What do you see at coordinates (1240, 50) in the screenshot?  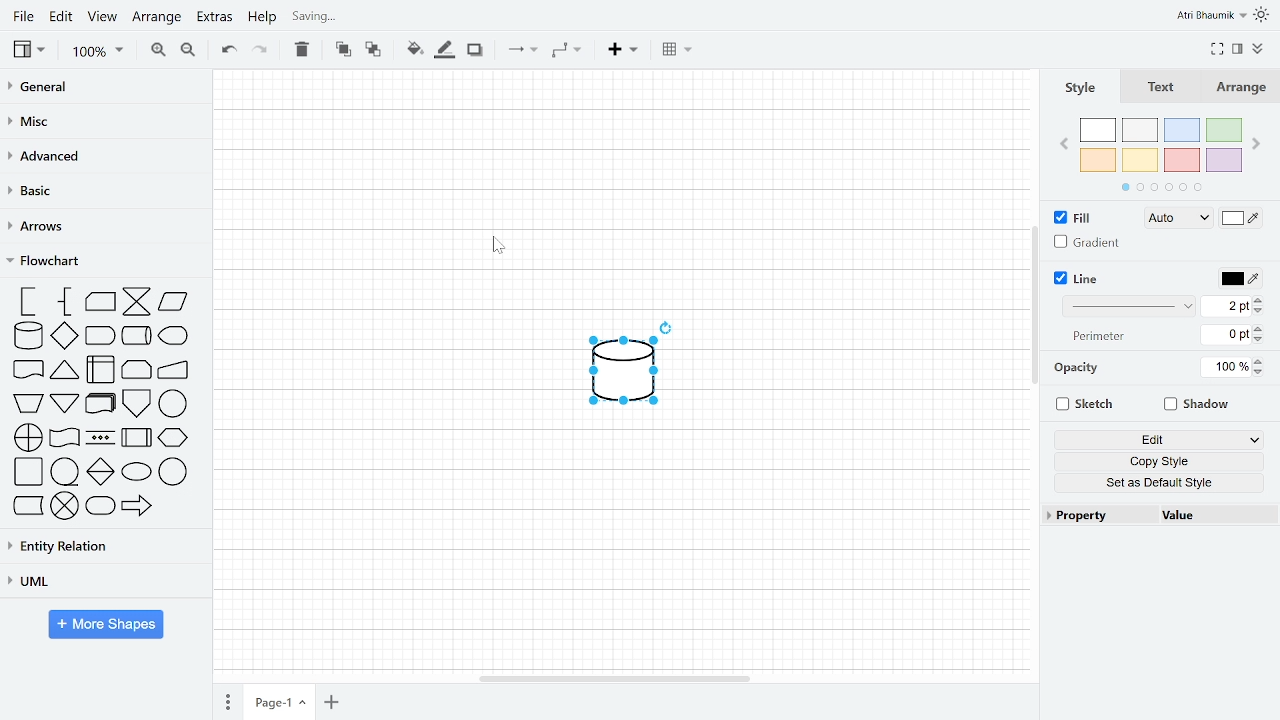 I see `Format` at bounding box center [1240, 50].